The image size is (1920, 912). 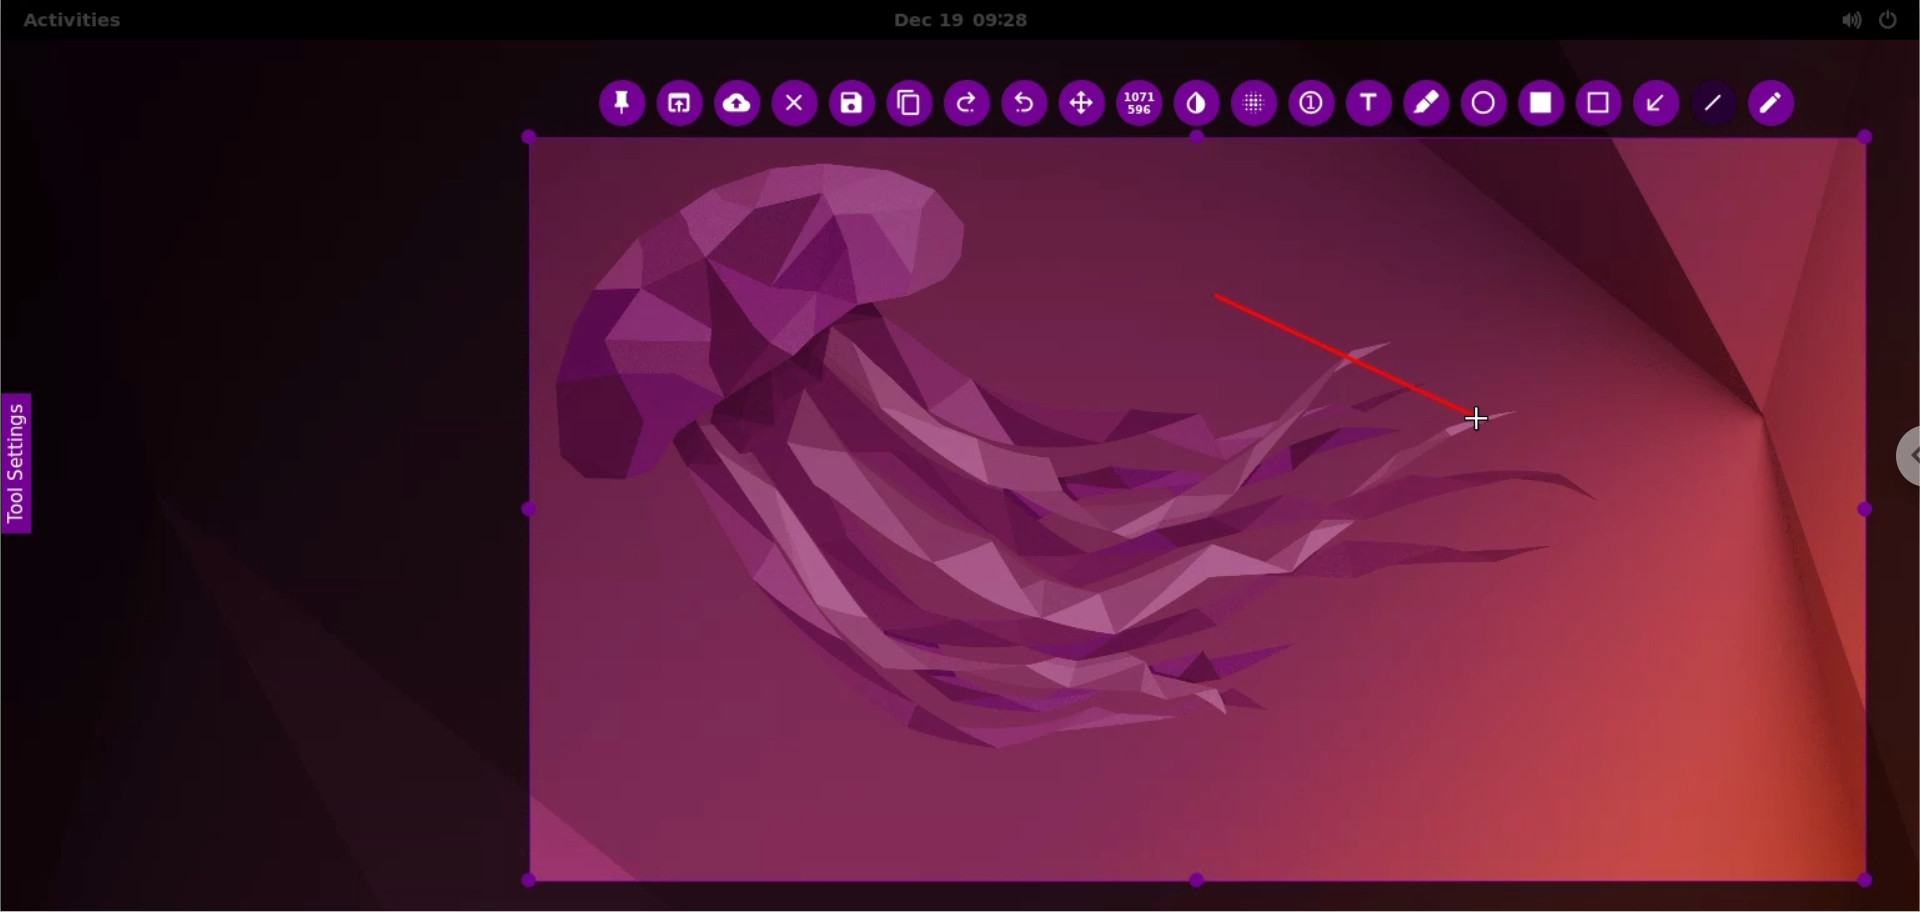 I want to click on undo, so click(x=1029, y=103).